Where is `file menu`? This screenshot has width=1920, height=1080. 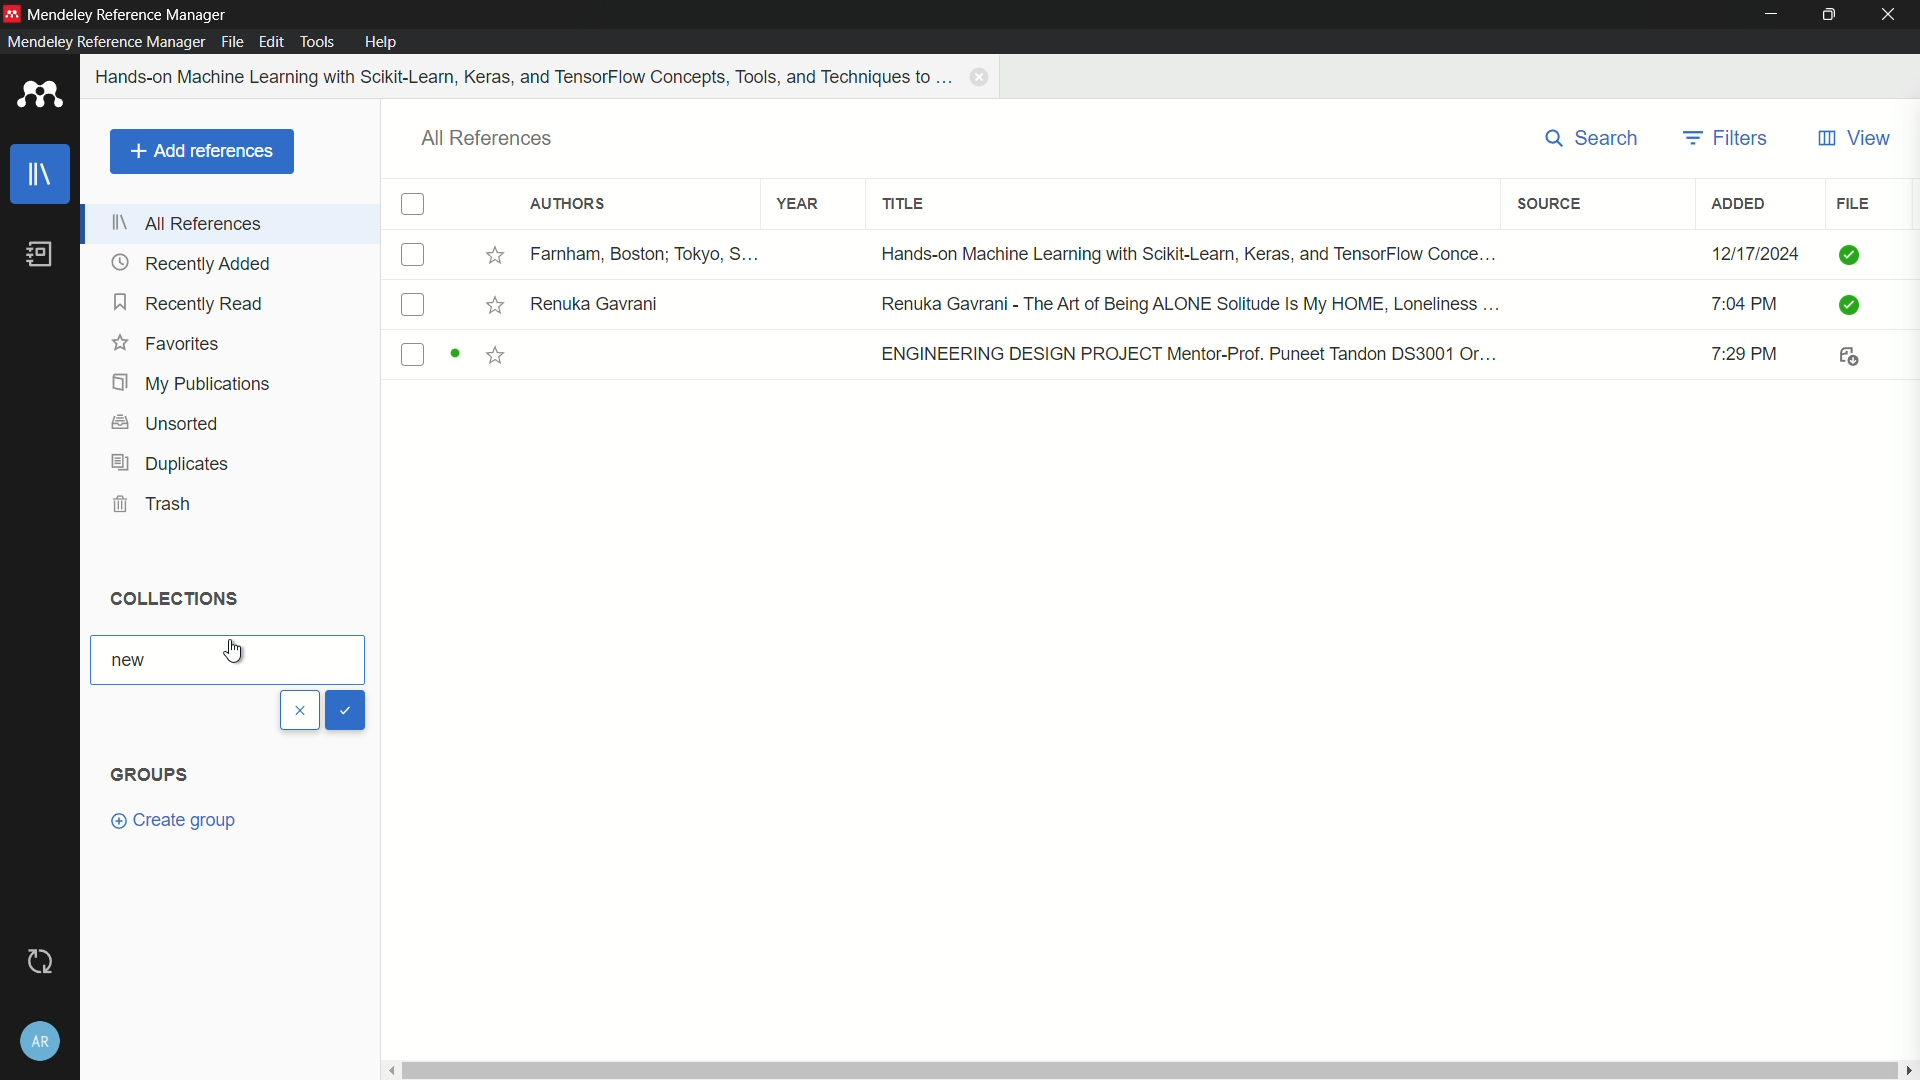 file menu is located at coordinates (232, 41).